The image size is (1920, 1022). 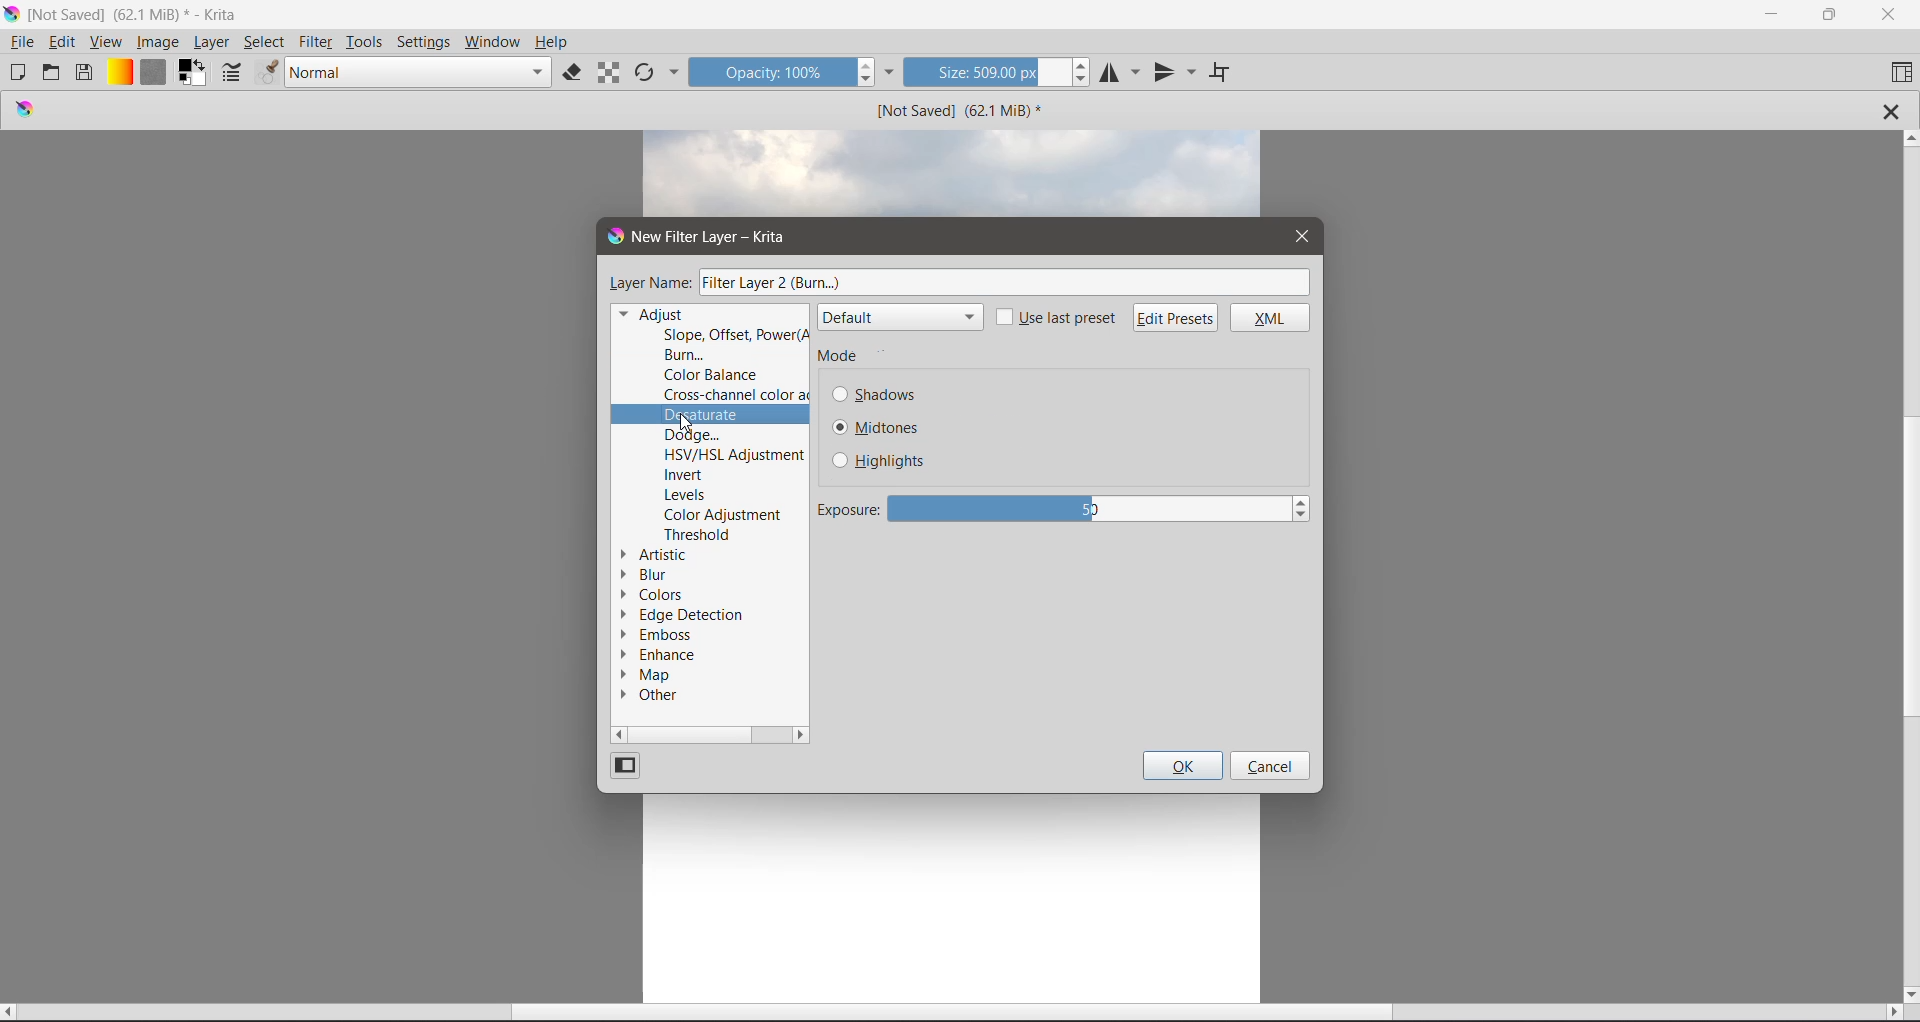 I want to click on Settings, so click(x=424, y=41).